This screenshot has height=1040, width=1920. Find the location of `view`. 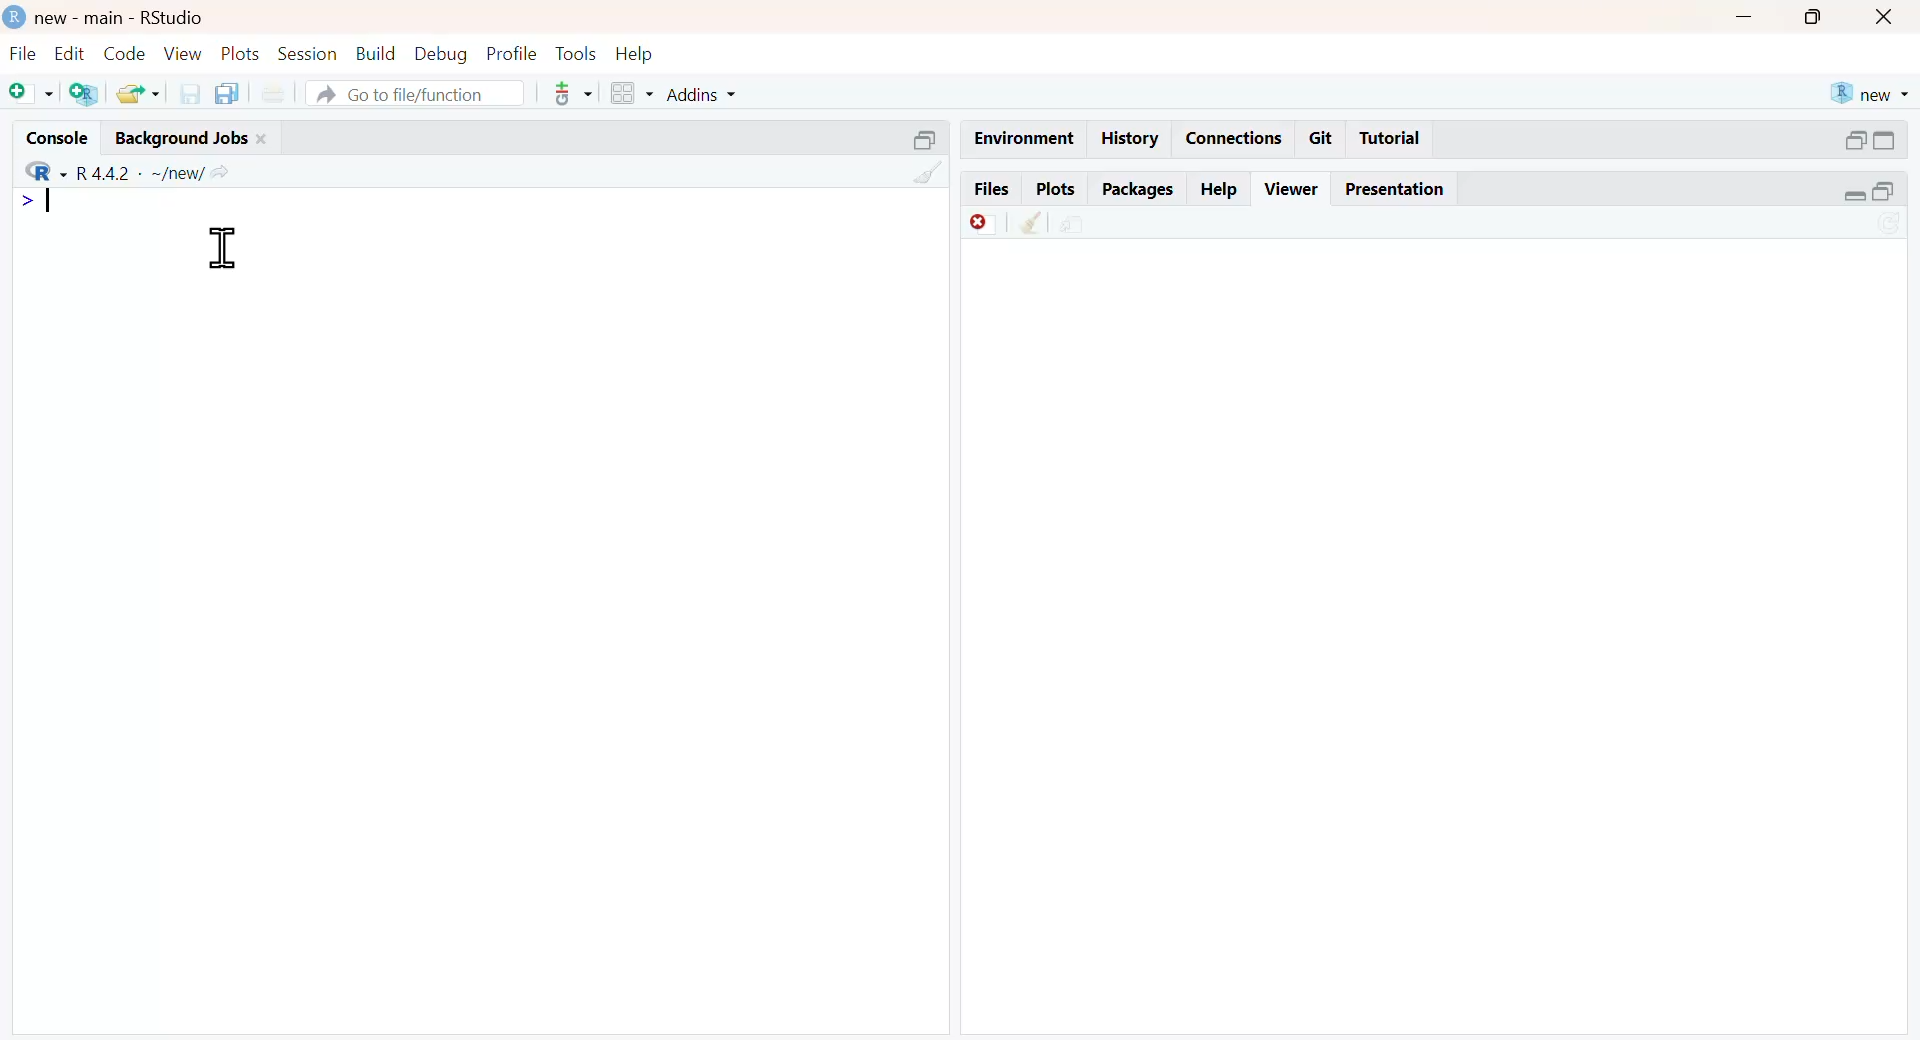

view is located at coordinates (183, 55).